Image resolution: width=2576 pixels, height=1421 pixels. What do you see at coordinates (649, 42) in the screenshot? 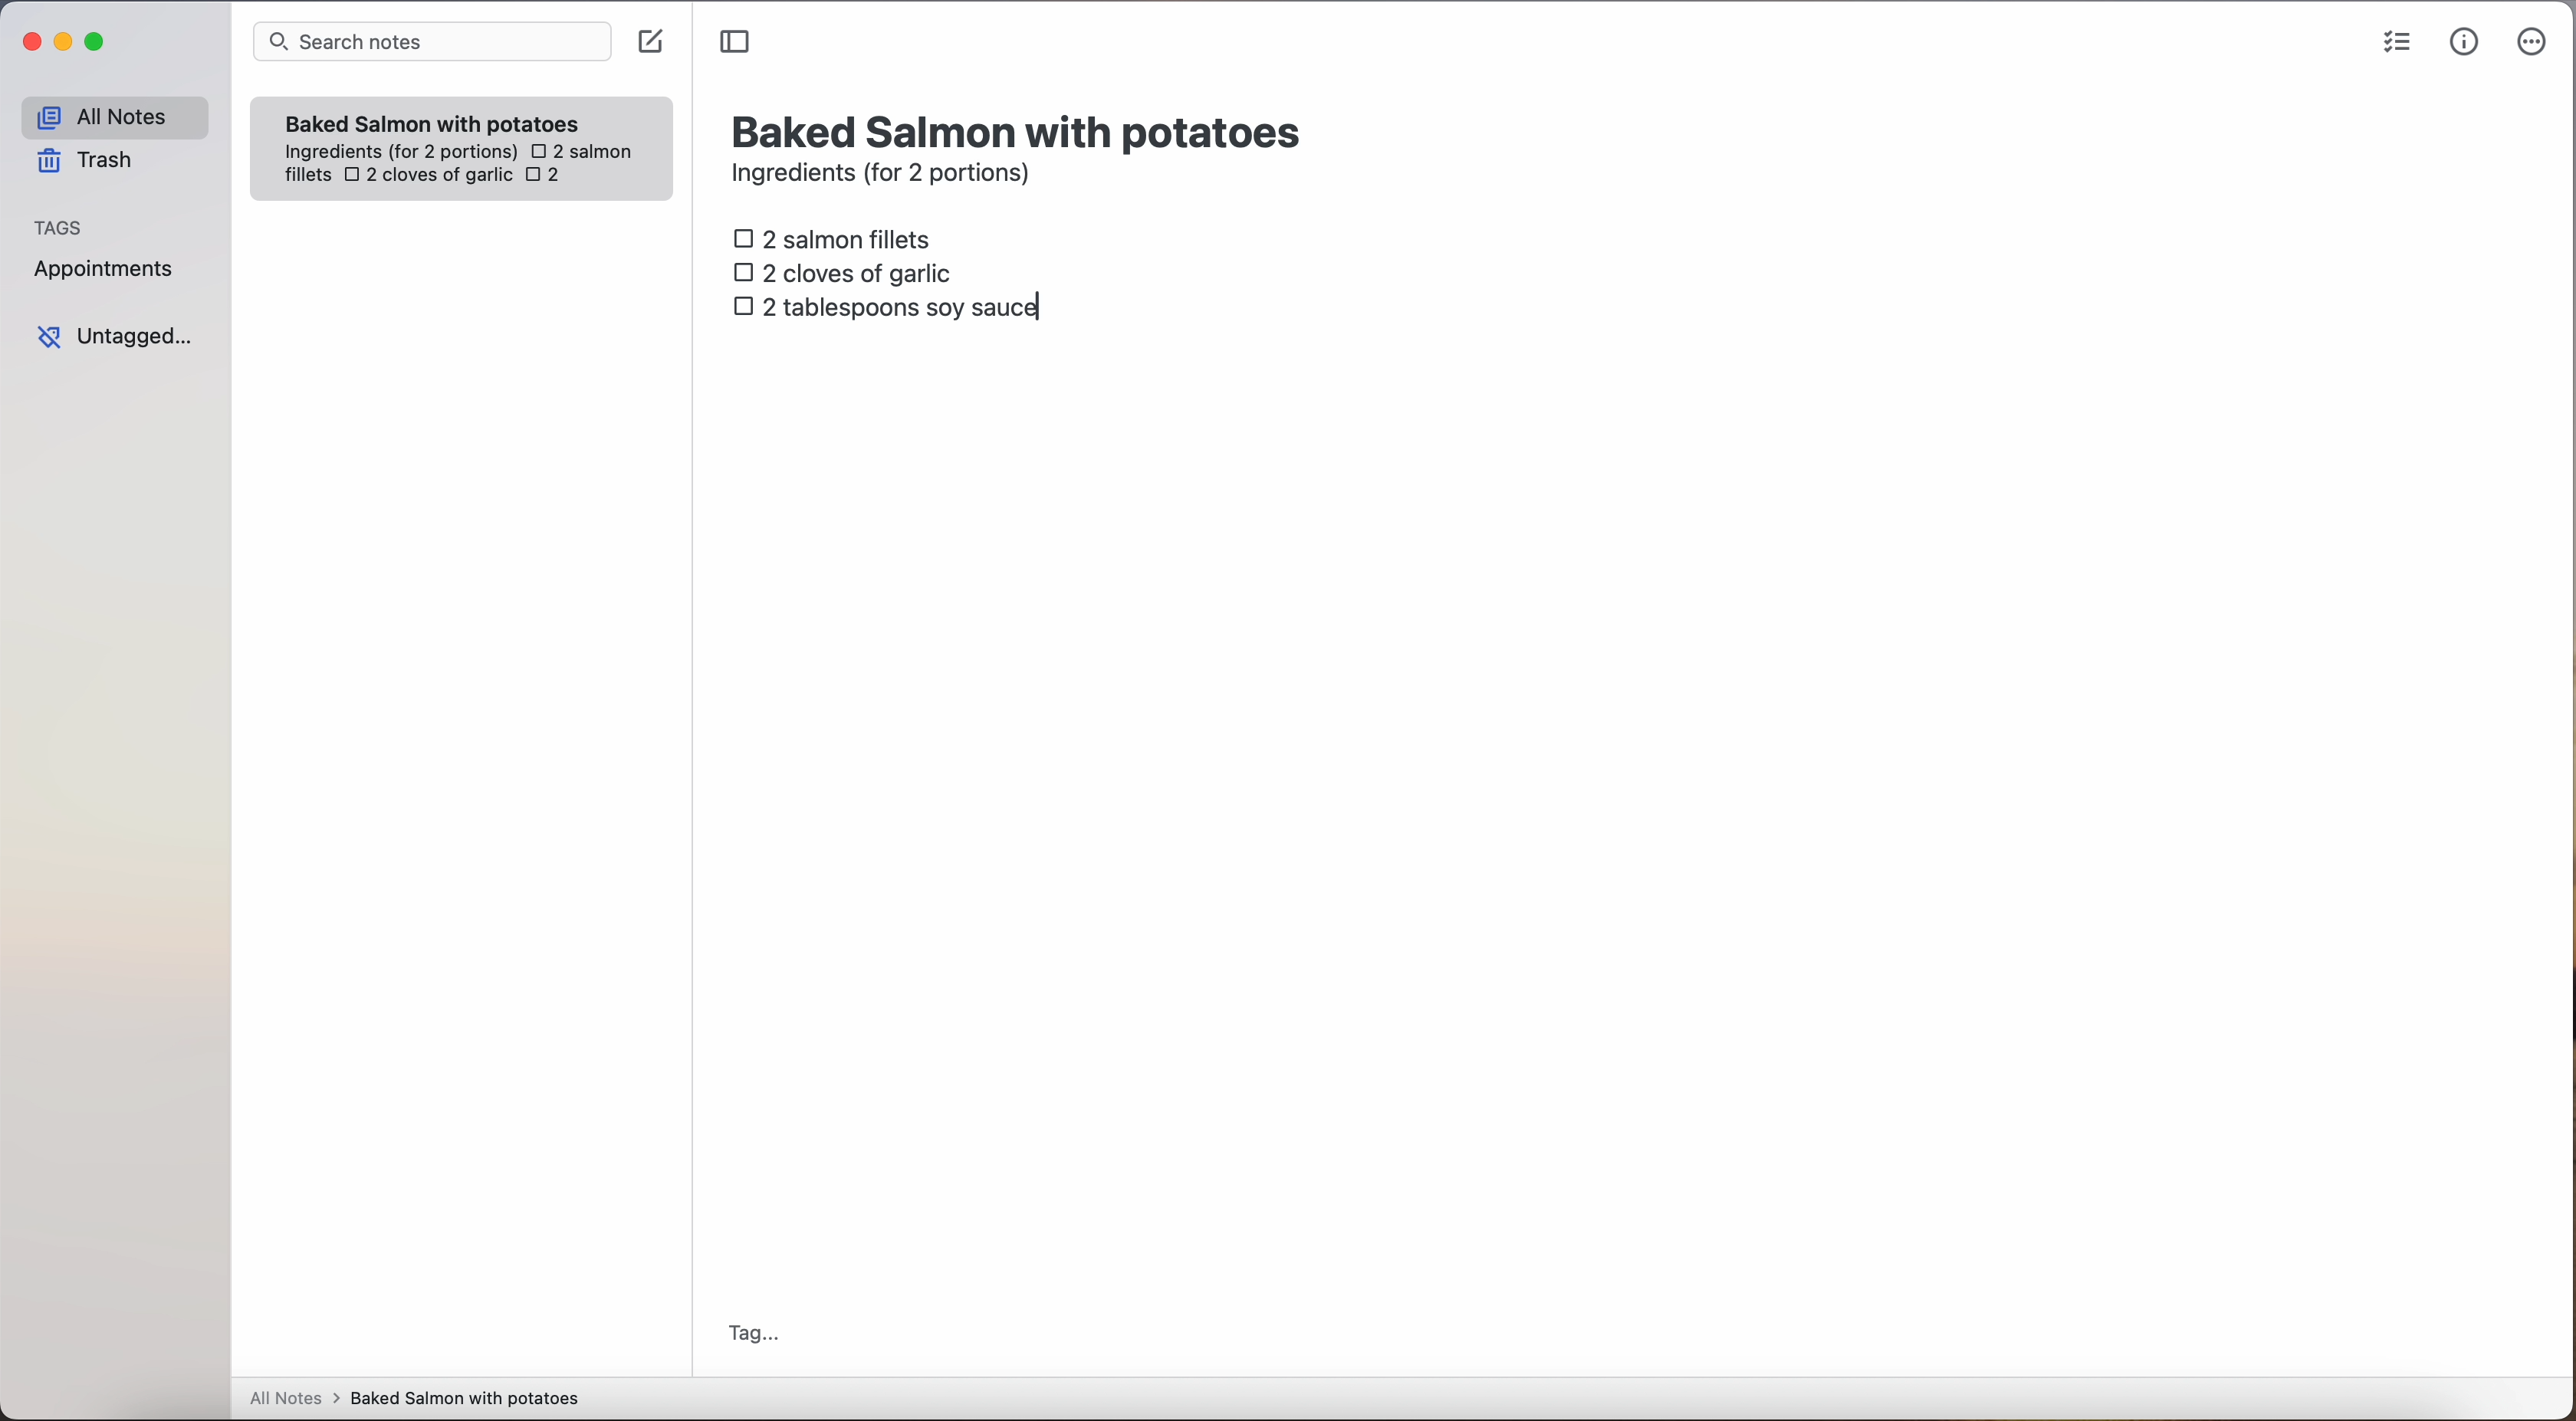
I see `create note` at bounding box center [649, 42].